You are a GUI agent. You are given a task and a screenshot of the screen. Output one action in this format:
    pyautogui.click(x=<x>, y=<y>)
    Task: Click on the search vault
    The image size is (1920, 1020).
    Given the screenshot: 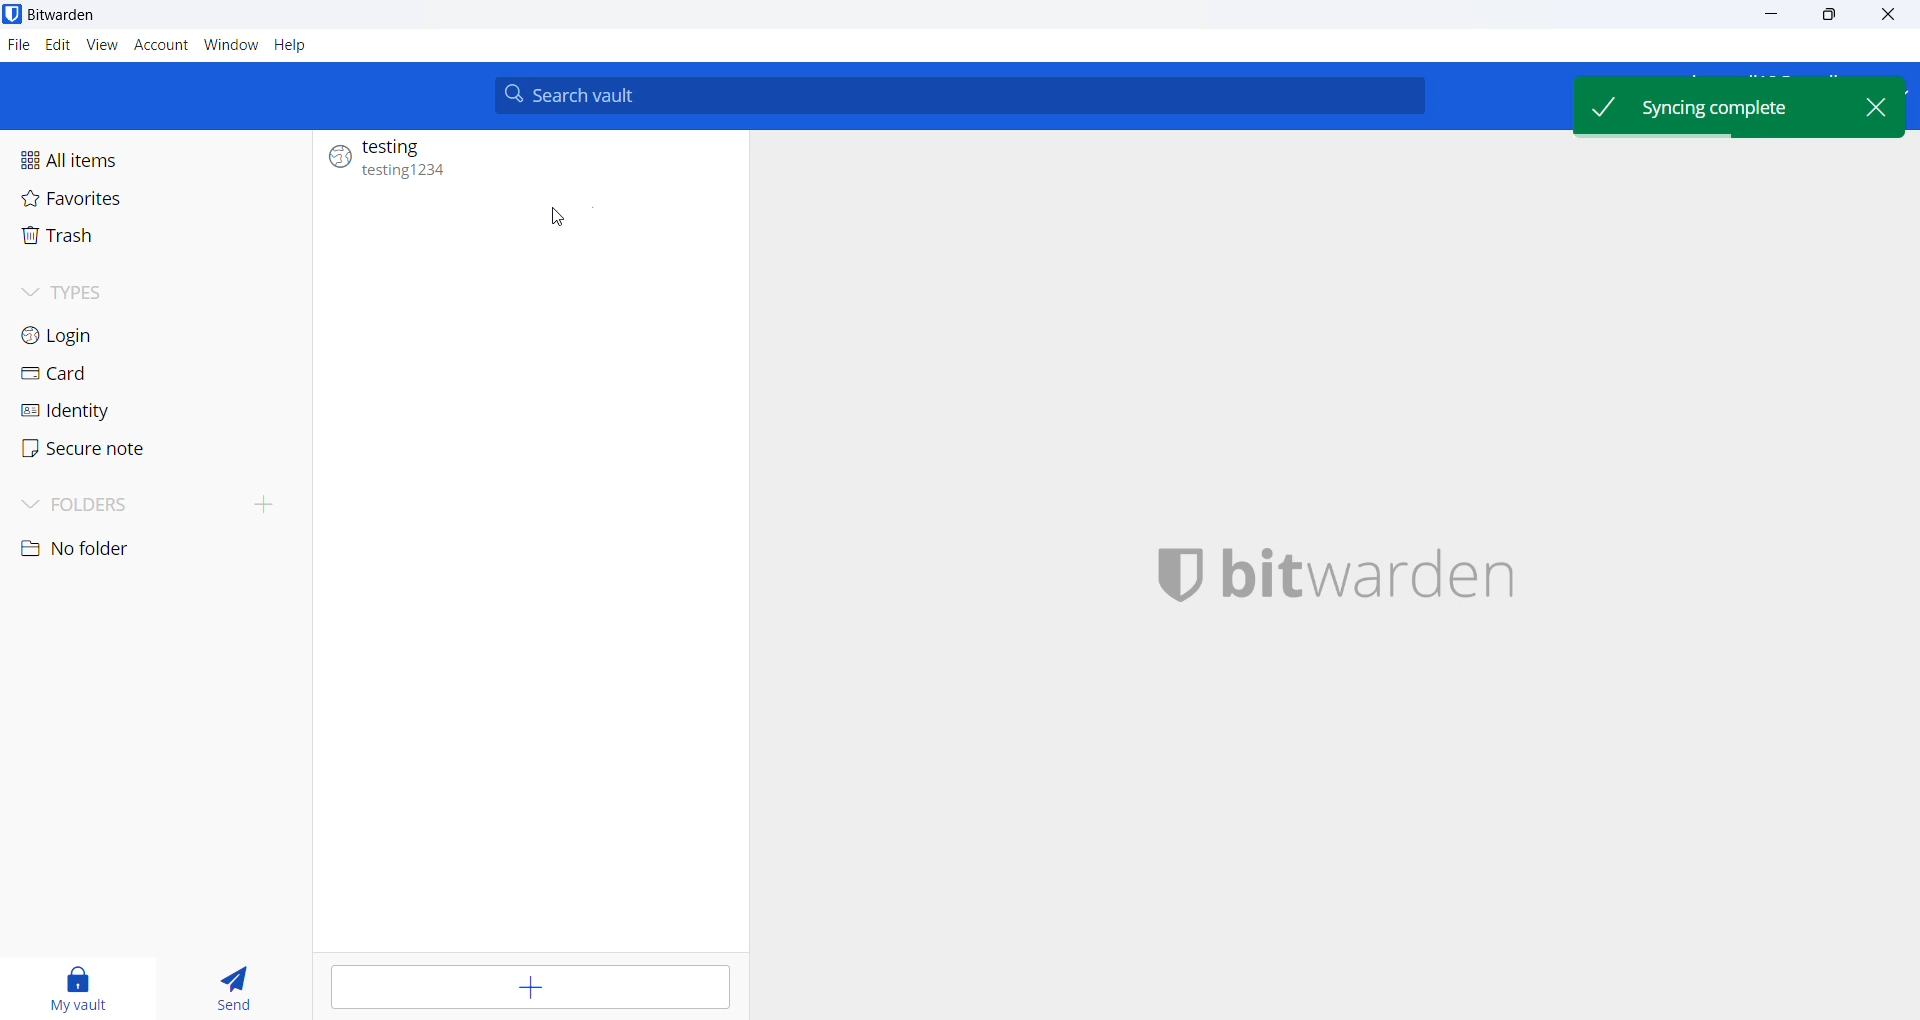 What is the action you would take?
    pyautogui.click(x=957, y=96)
    